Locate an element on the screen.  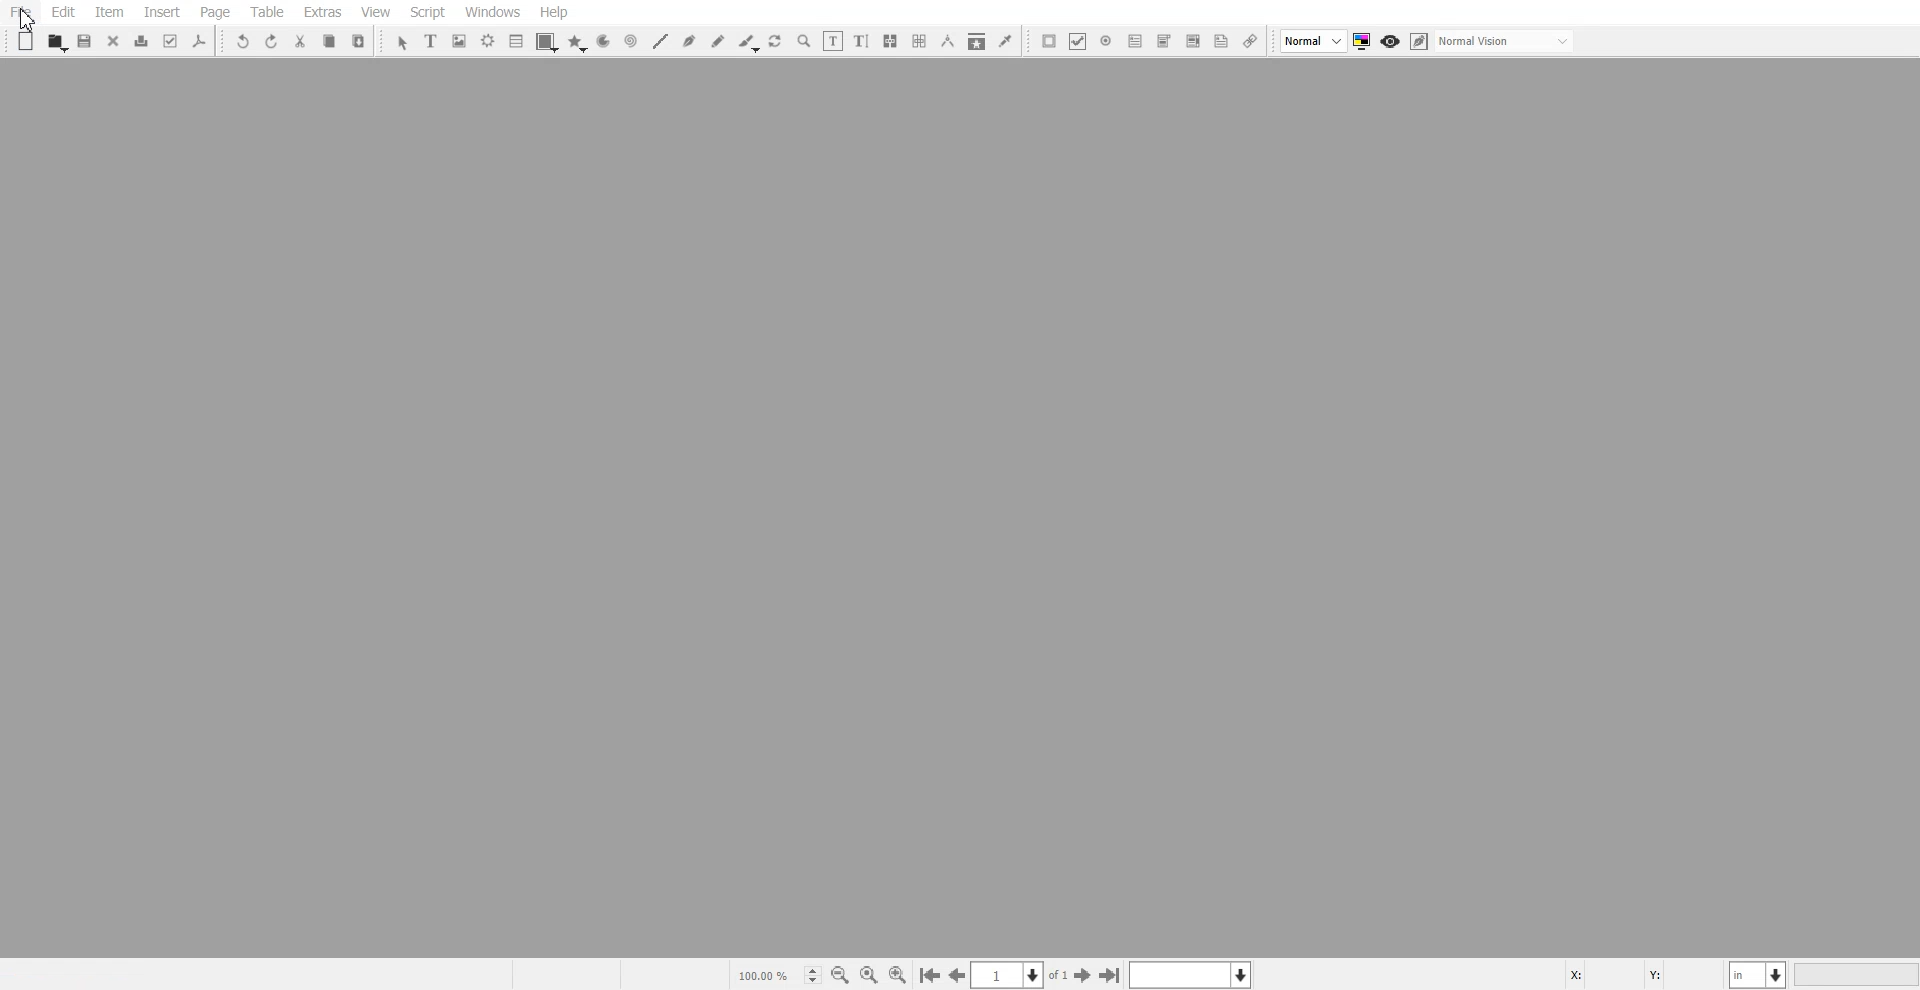
Open is located at coordinates (56, 42).